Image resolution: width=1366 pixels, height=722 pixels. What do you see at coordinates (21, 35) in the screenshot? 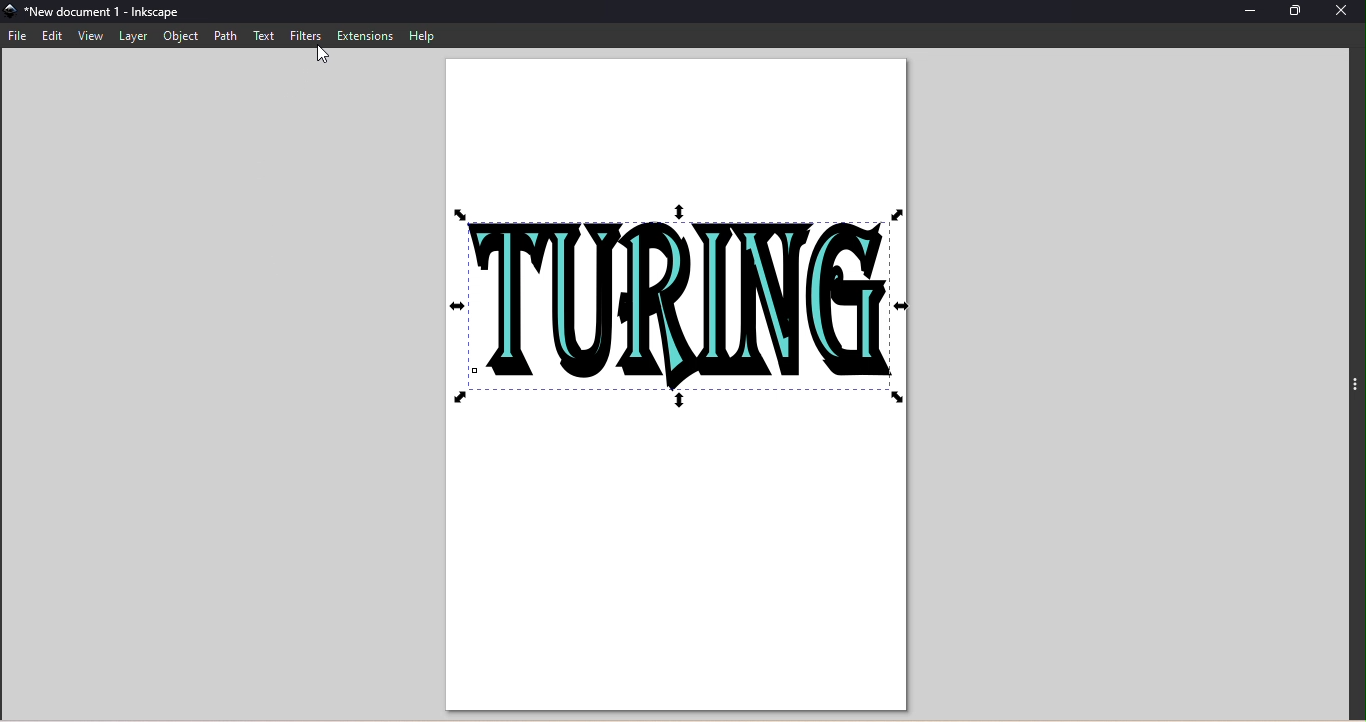
I see `File` at bounding box center [21, 35].